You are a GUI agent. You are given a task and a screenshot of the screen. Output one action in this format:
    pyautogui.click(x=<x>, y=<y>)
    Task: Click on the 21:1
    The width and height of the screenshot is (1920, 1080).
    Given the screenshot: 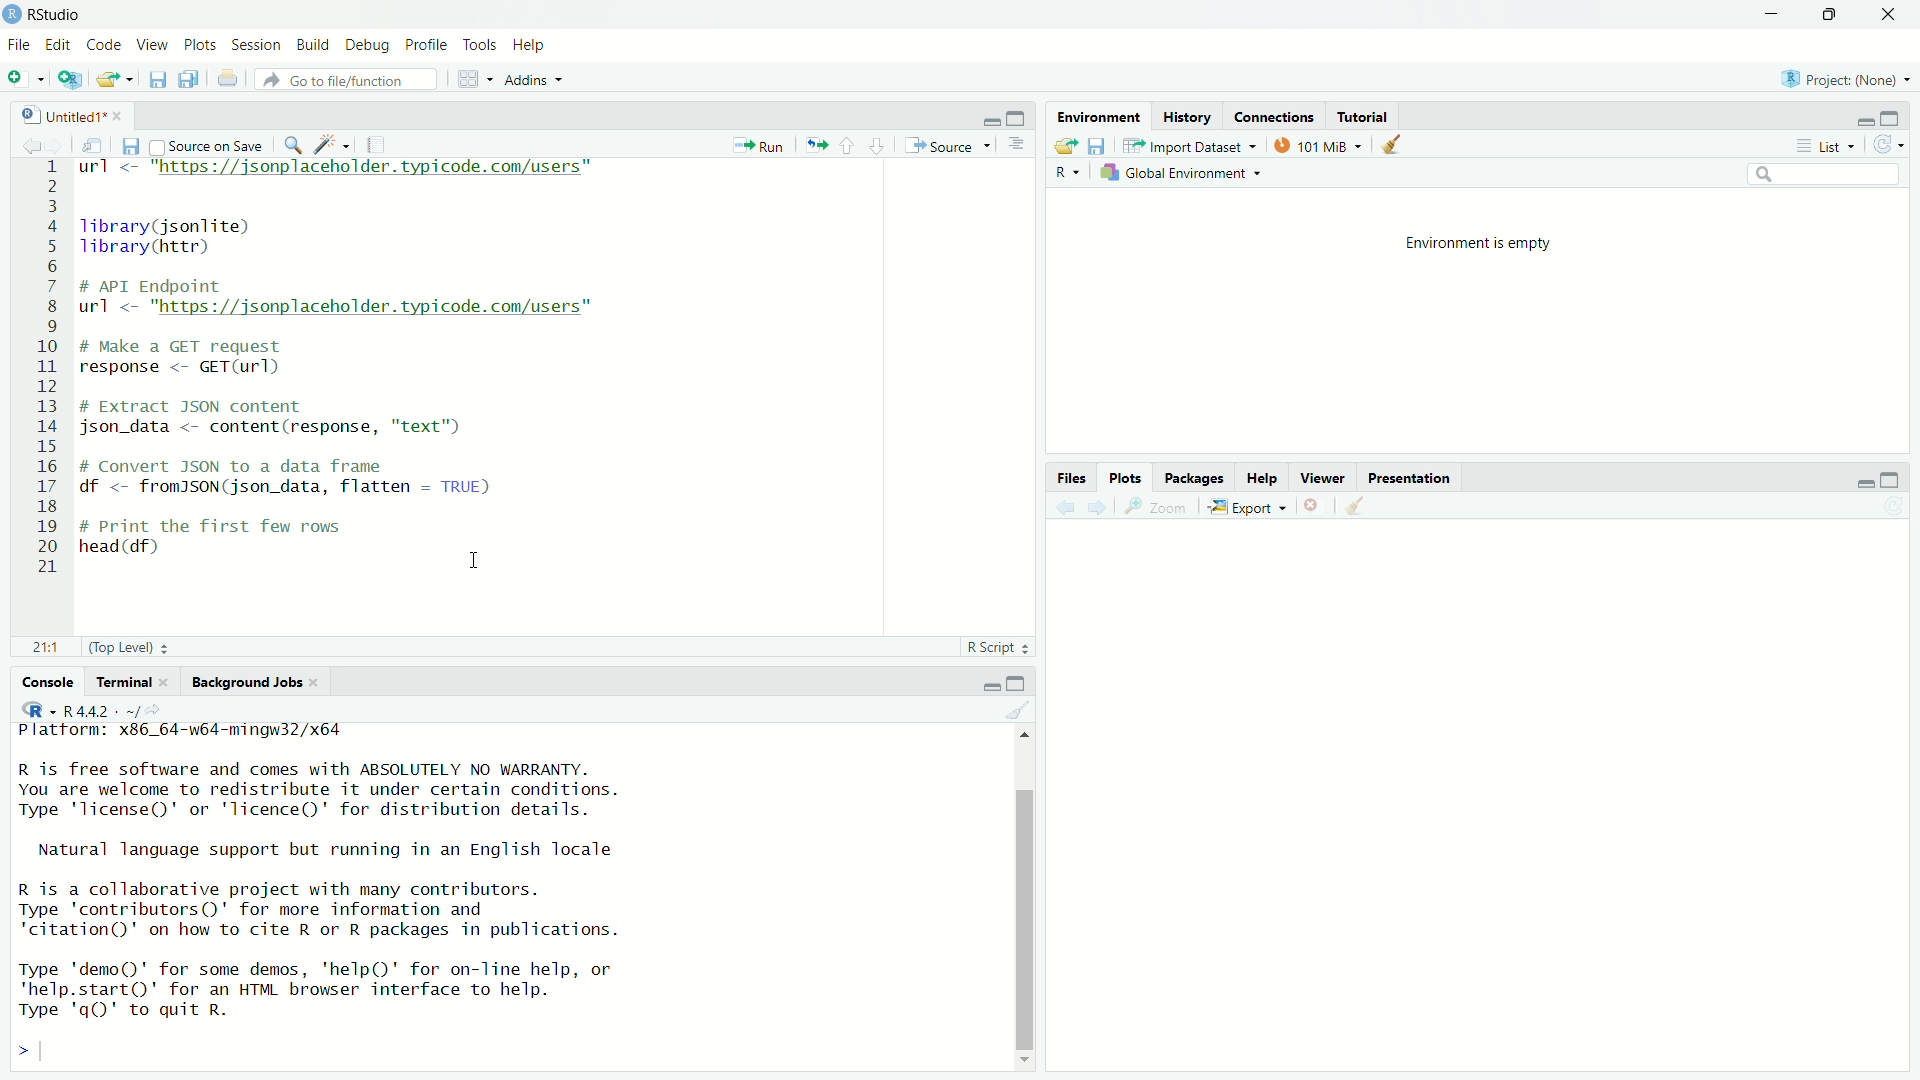 What is the action you would take?
    pyautogui.click(x=50, y=648)
    